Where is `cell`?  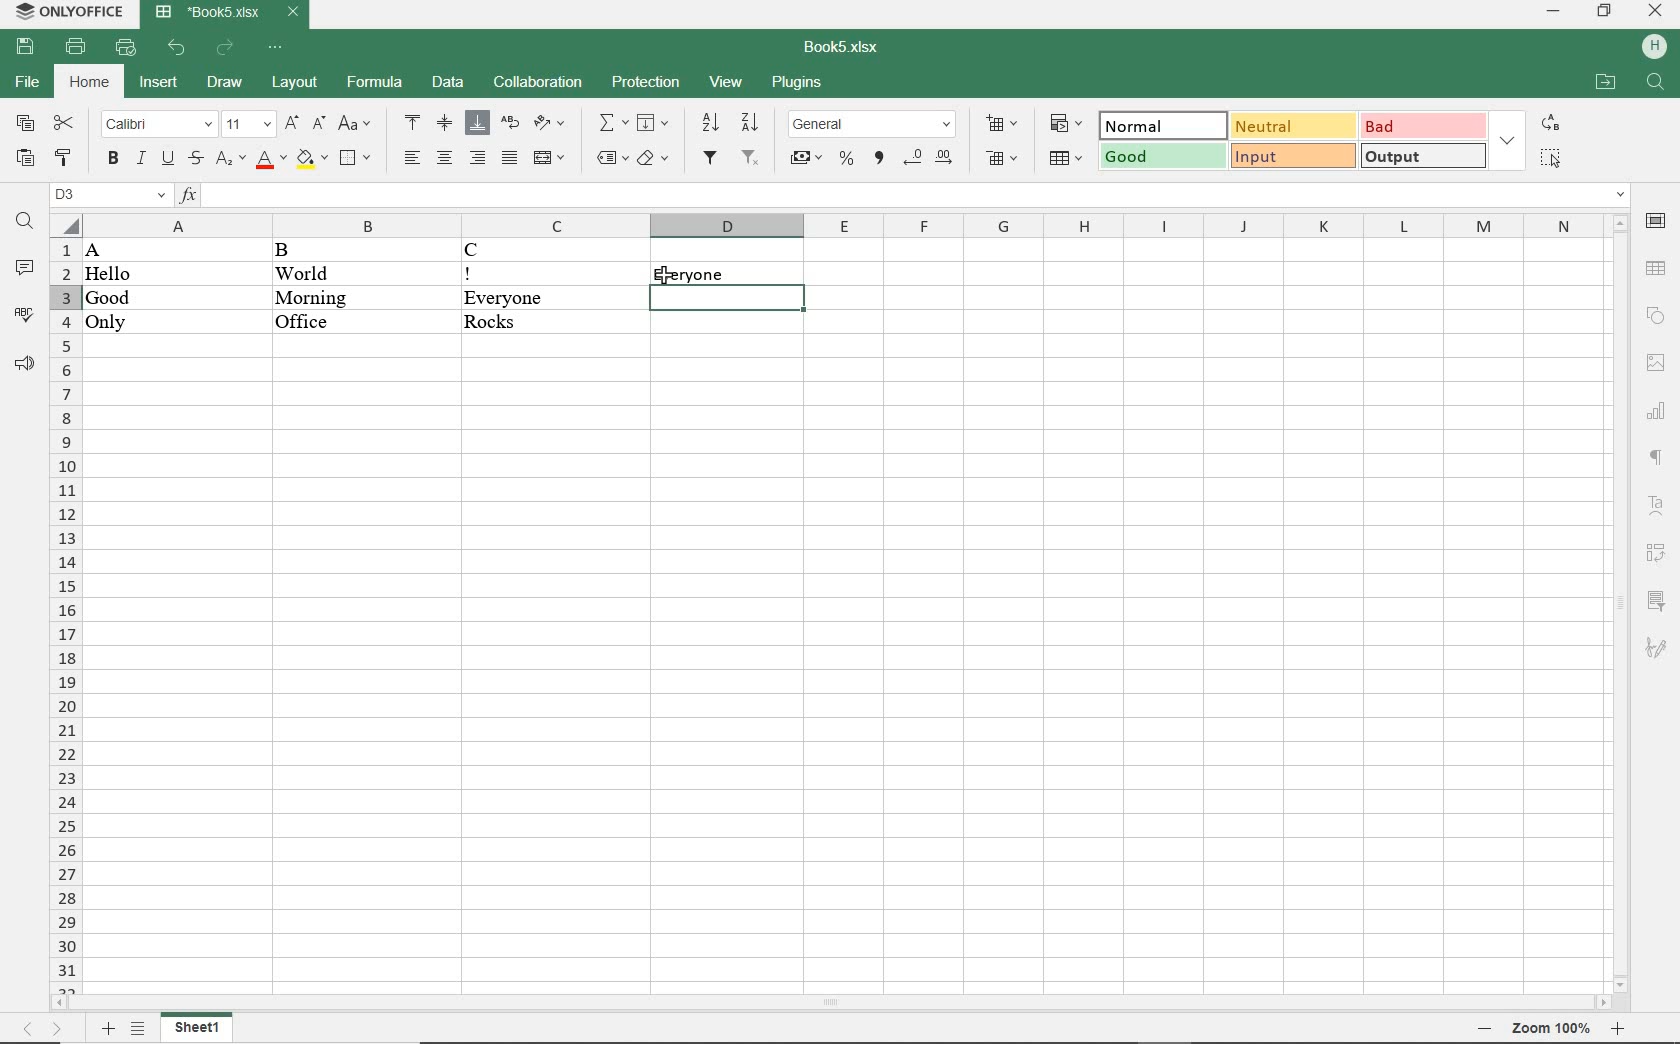 cell is located at coordinates (727, 298).